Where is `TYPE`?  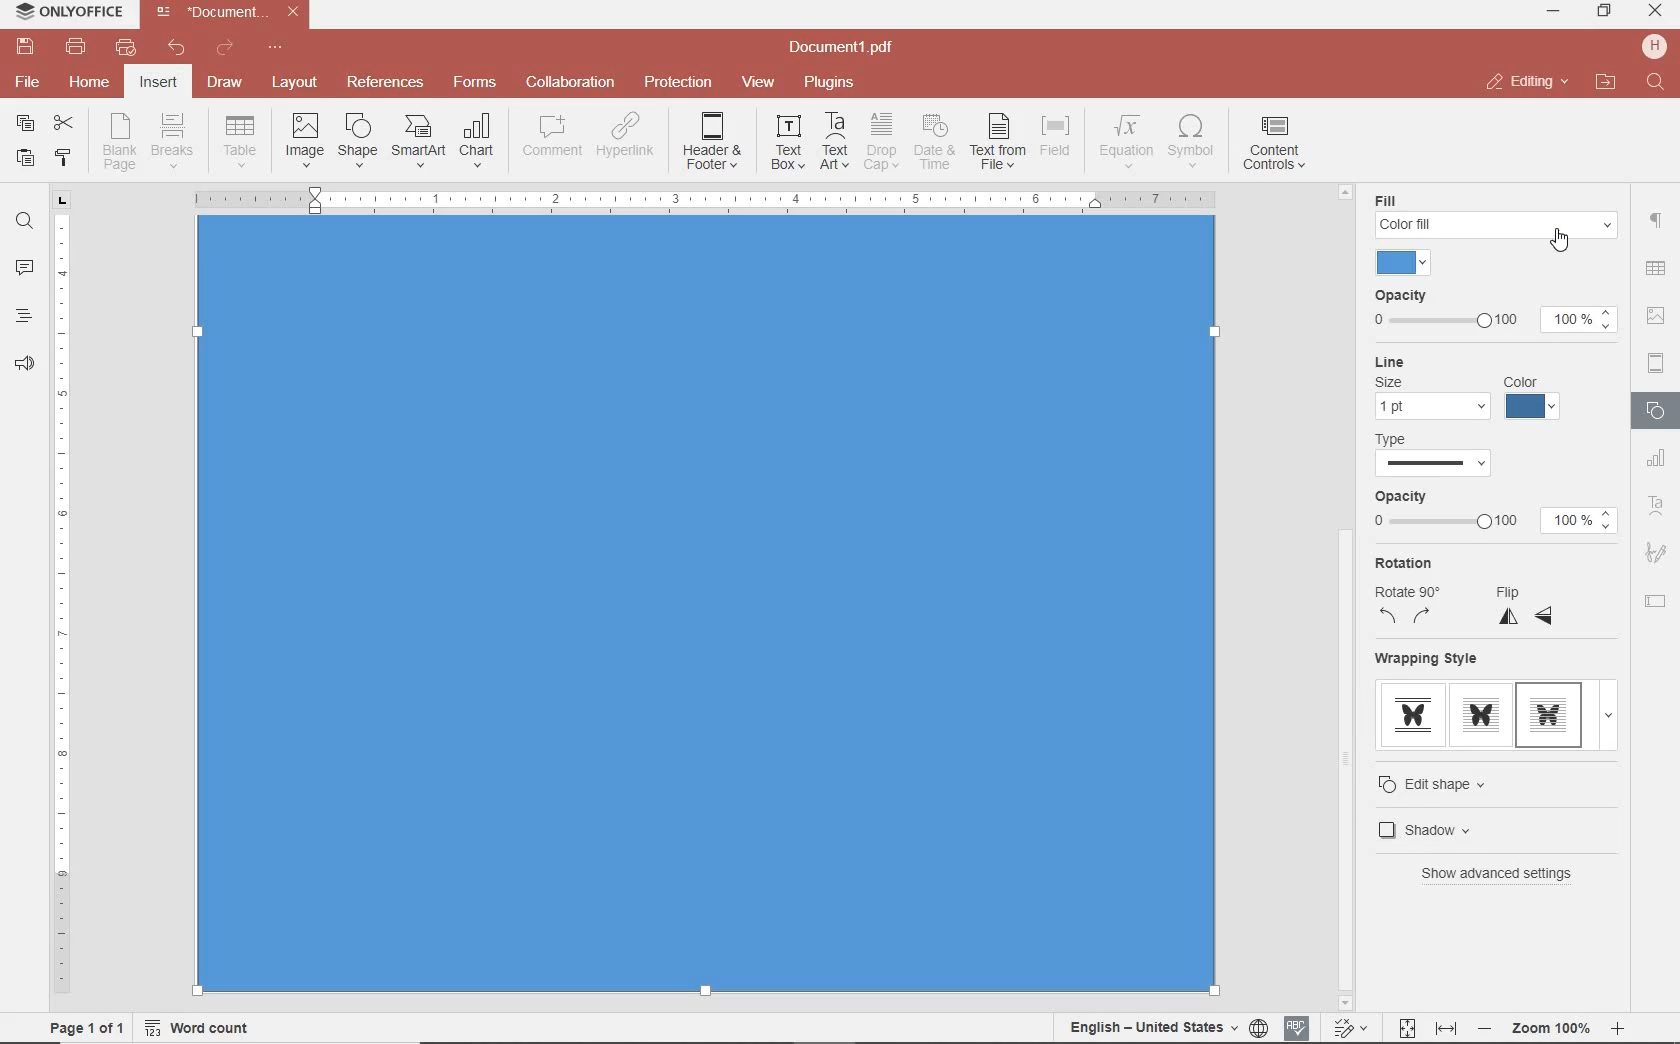 TYPE is located at coordinates (1453, 453).